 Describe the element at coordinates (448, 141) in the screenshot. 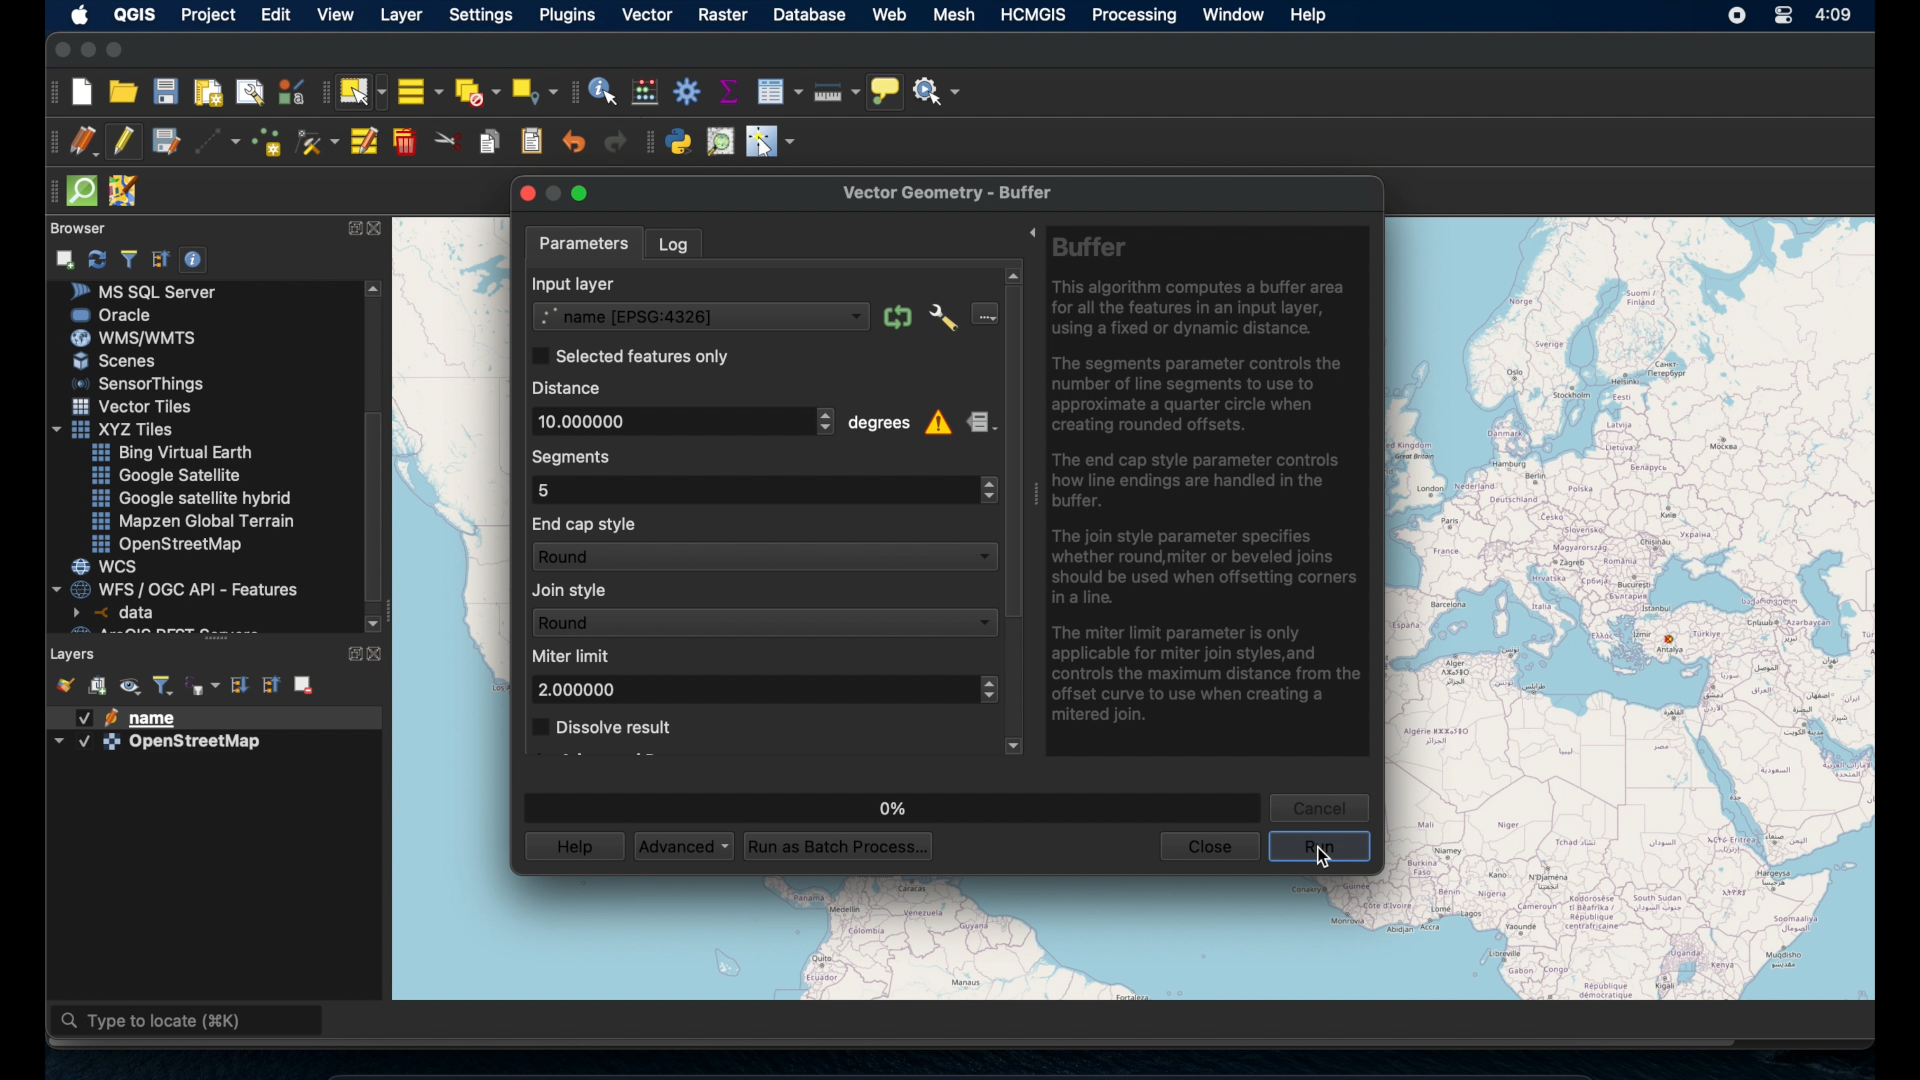

I see `cut features` at that location.